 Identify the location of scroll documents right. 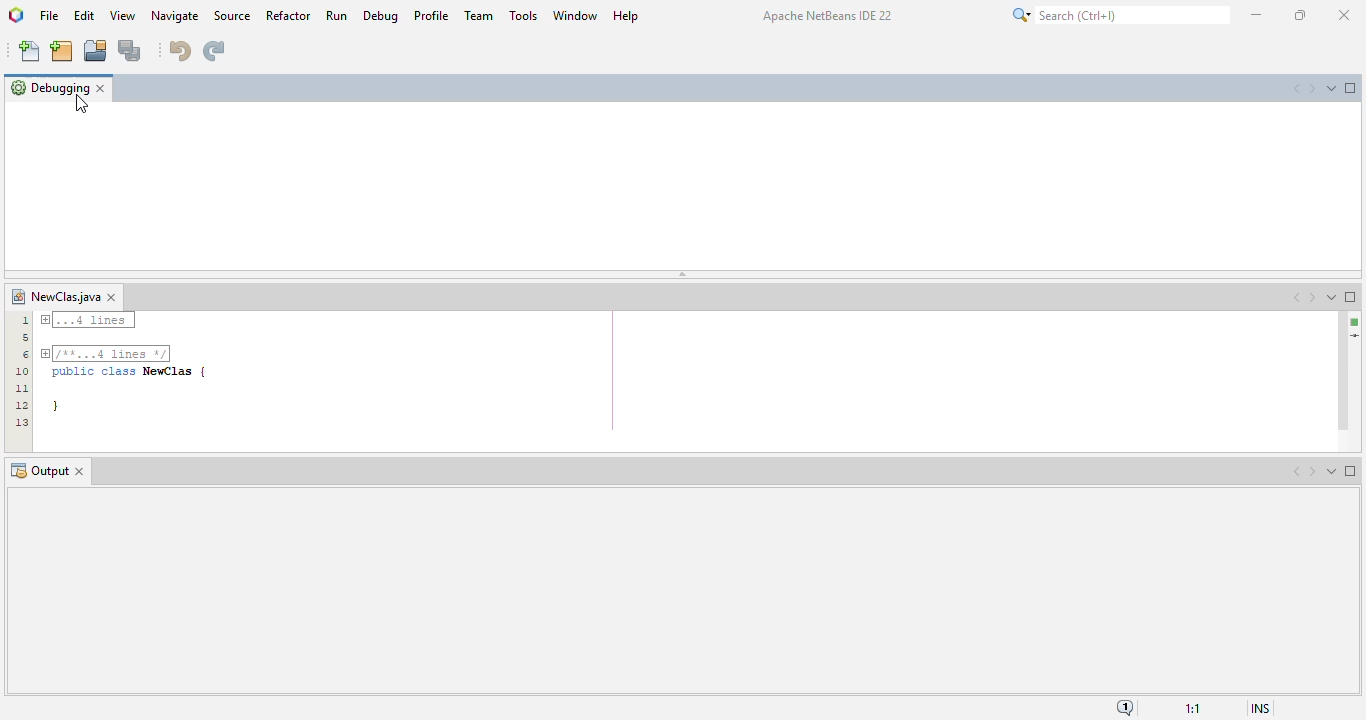
(1310, 89).